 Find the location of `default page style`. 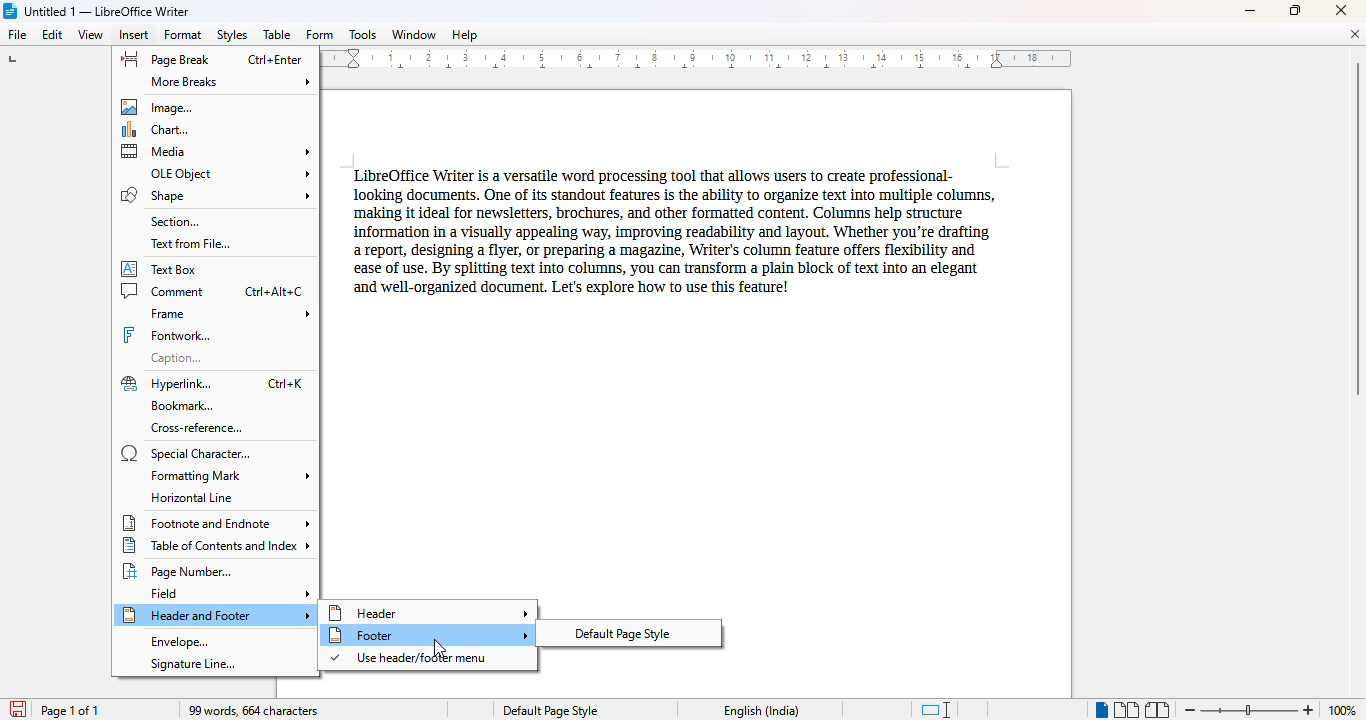

default page style is located at coordinates (622, 633).